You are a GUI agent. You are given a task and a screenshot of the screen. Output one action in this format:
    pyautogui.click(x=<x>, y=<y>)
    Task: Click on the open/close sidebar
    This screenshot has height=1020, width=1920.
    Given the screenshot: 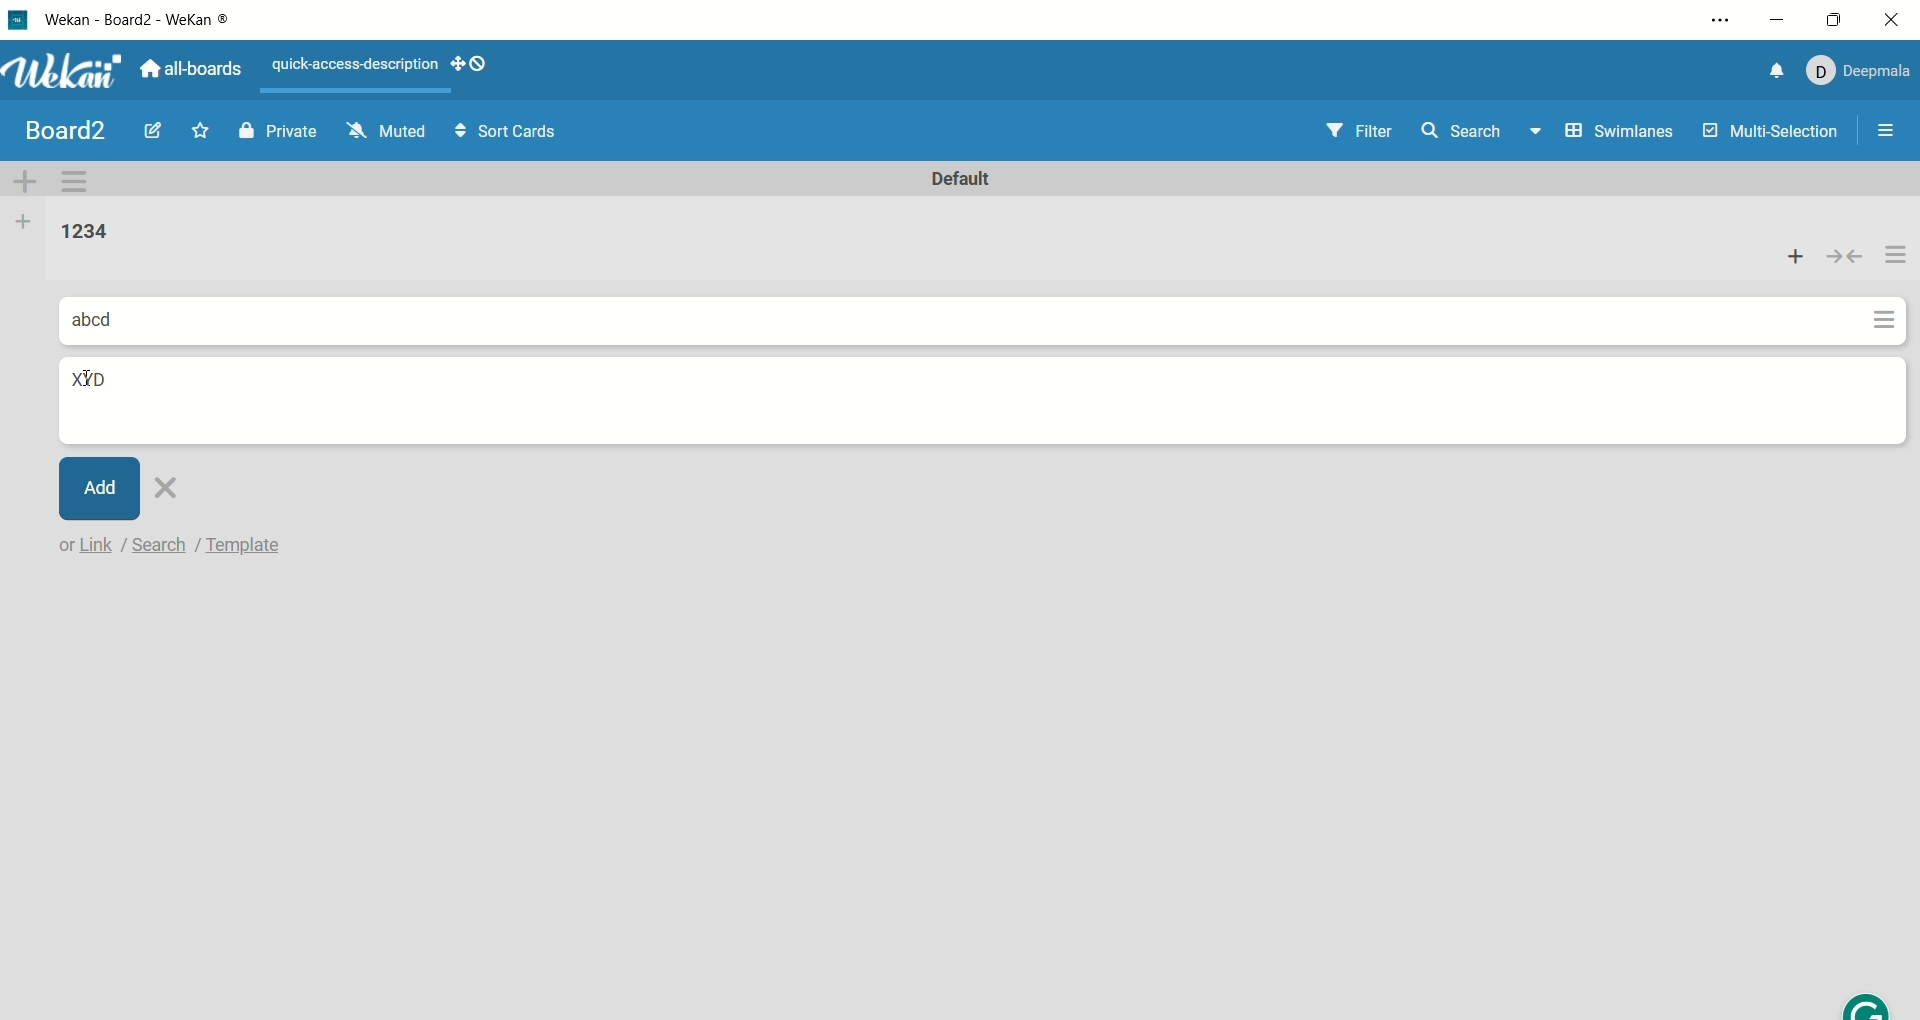 What is the action you would take?
    pyautogui.click(x=1890, y=136)
    